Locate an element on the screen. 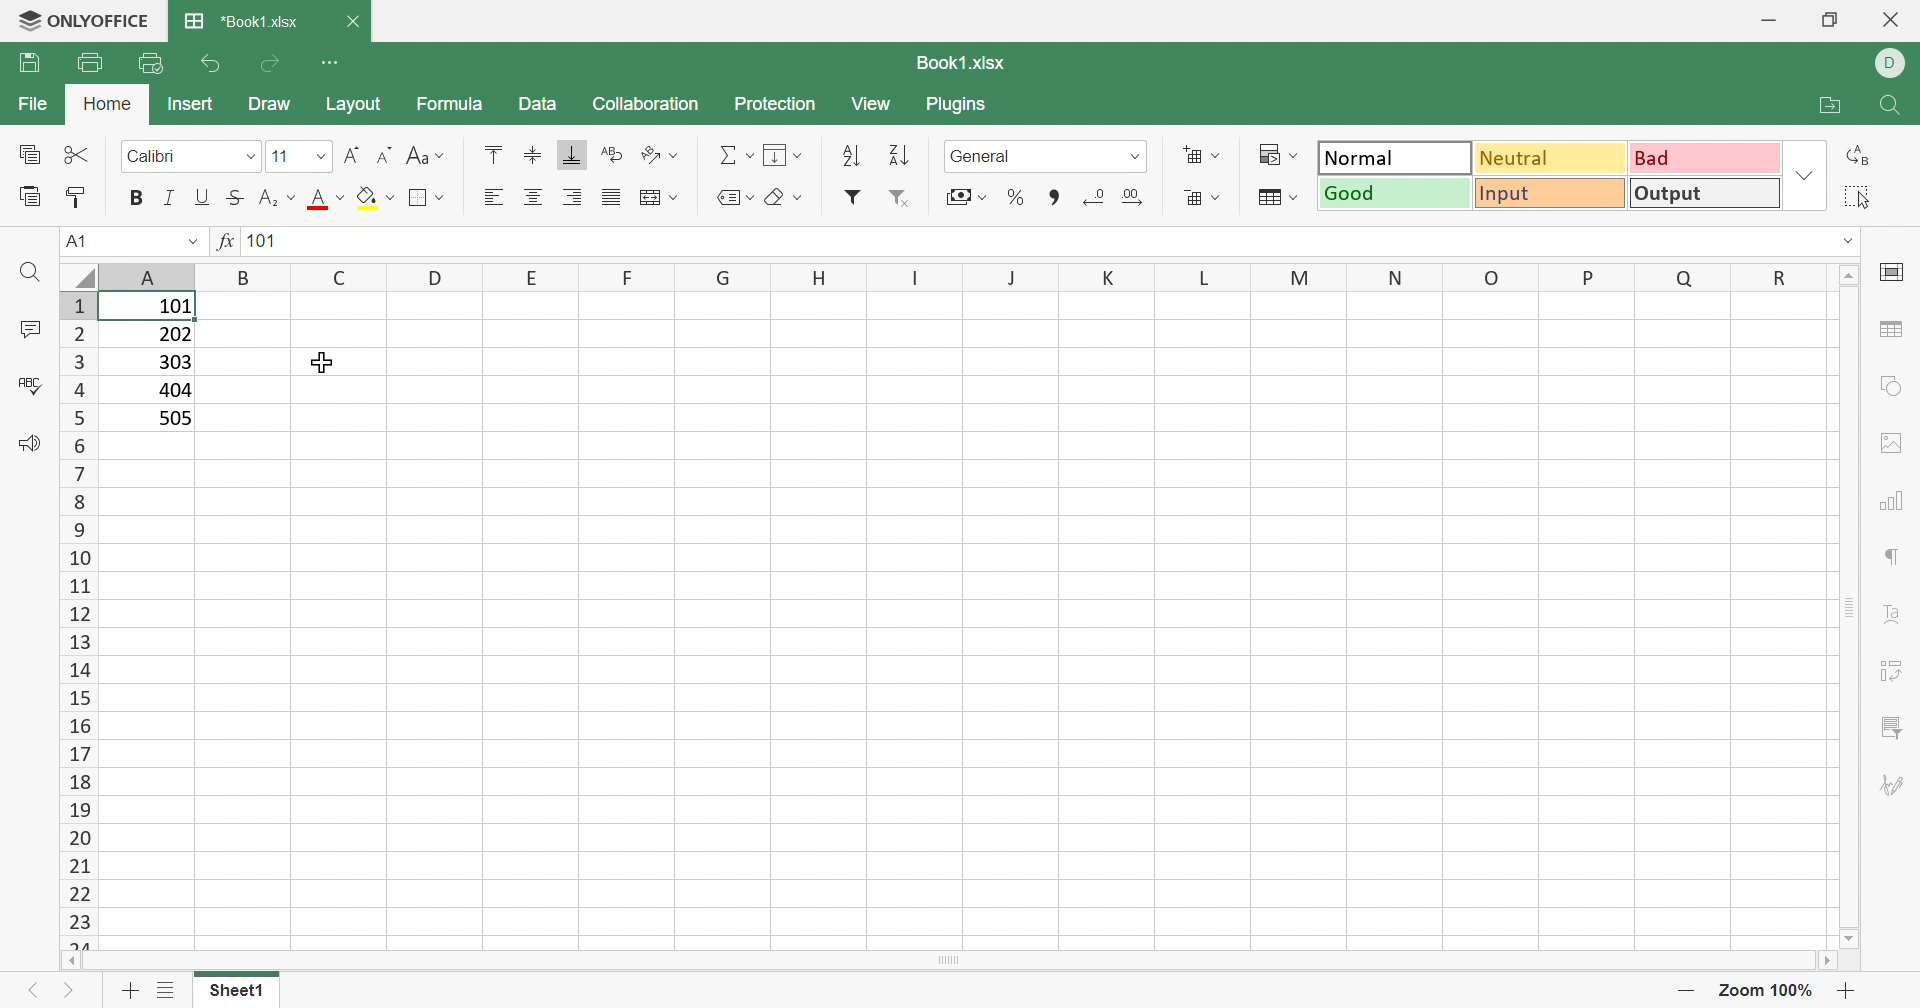 This screenshot has height=1008, width=1920. Book1.xlsx is located at coordinates (957, 65).